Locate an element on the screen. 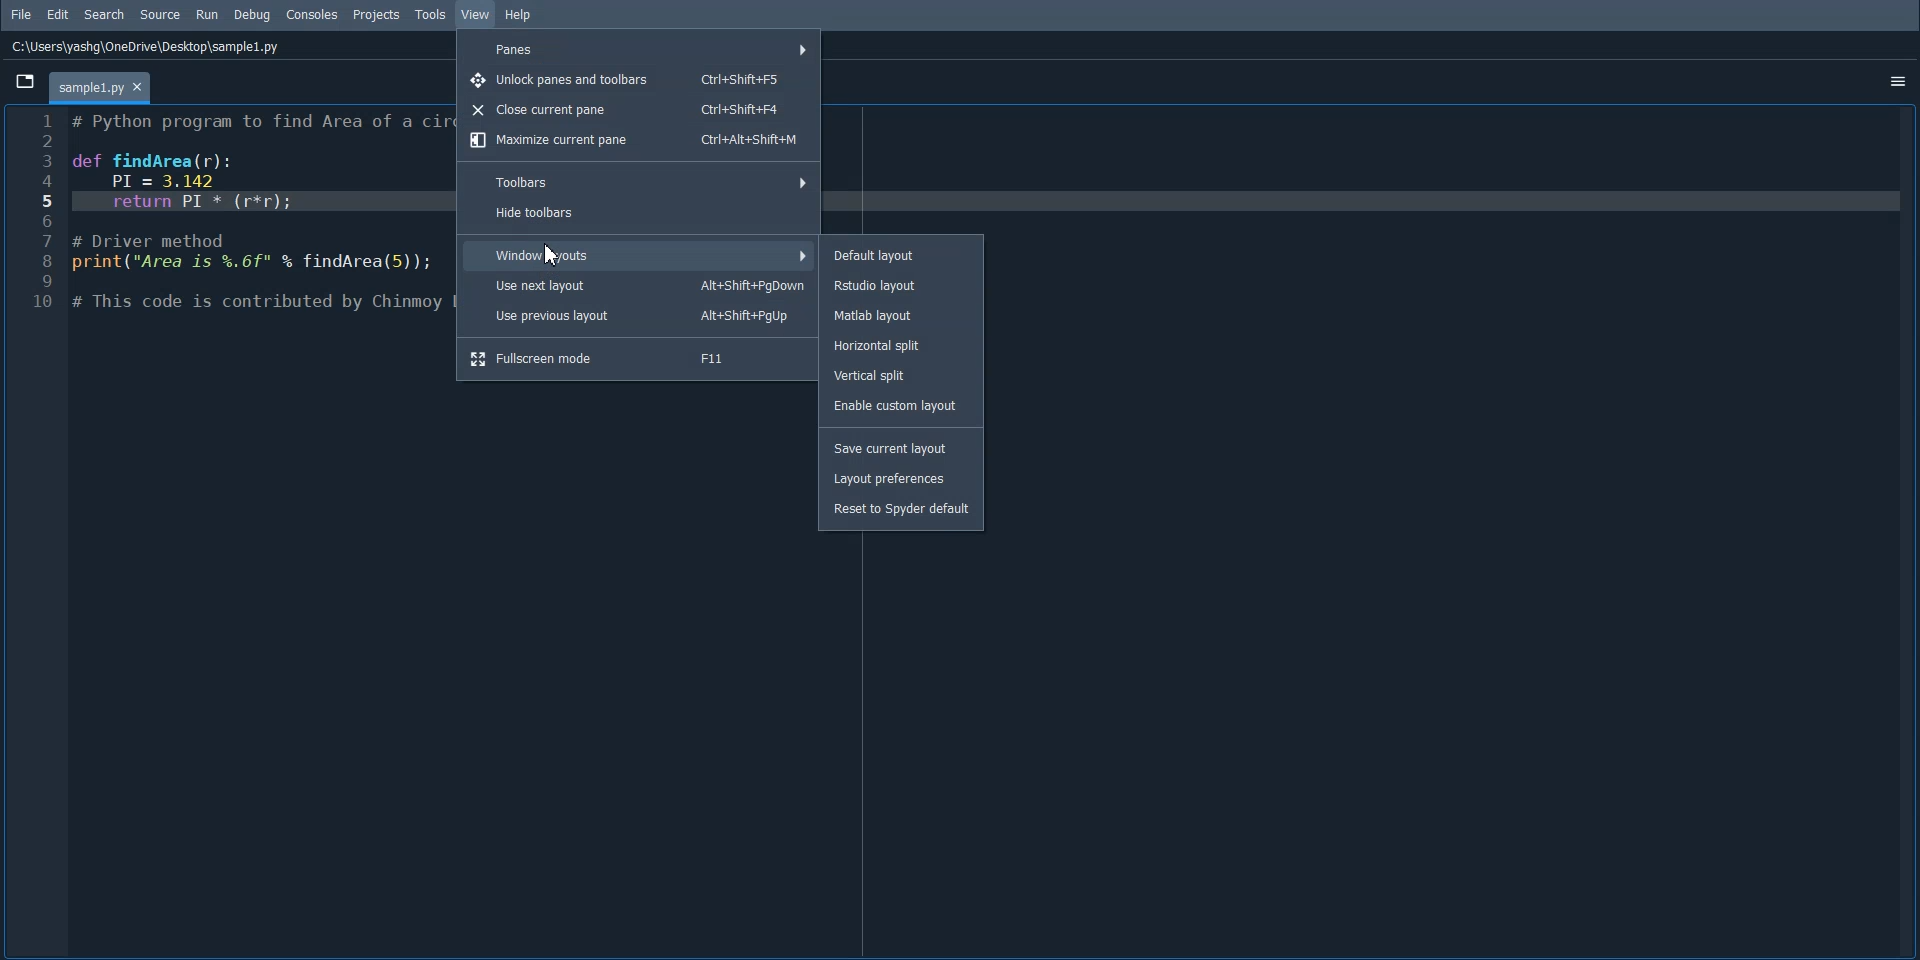  Use next layout is located at coordinates (640, 286).